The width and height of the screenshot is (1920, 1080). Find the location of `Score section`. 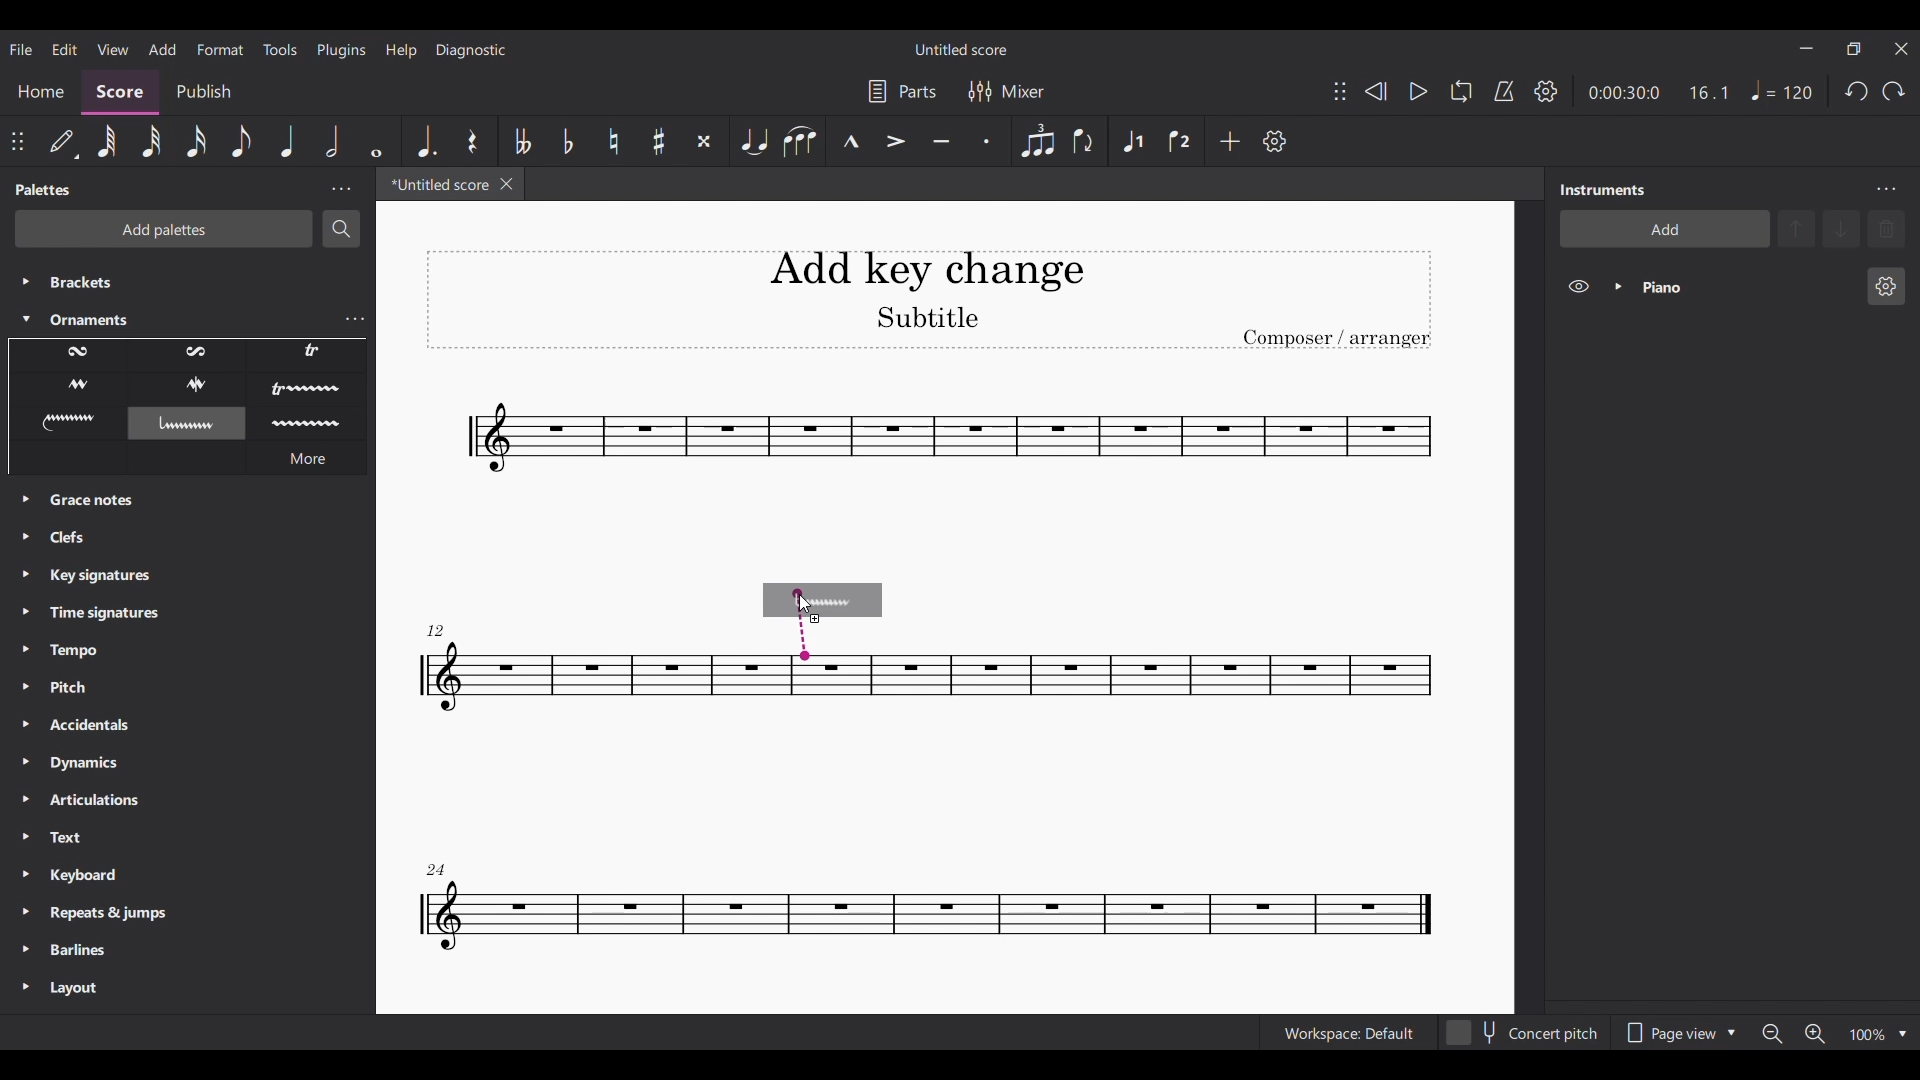

Score section is located at coordinates (119, 93).